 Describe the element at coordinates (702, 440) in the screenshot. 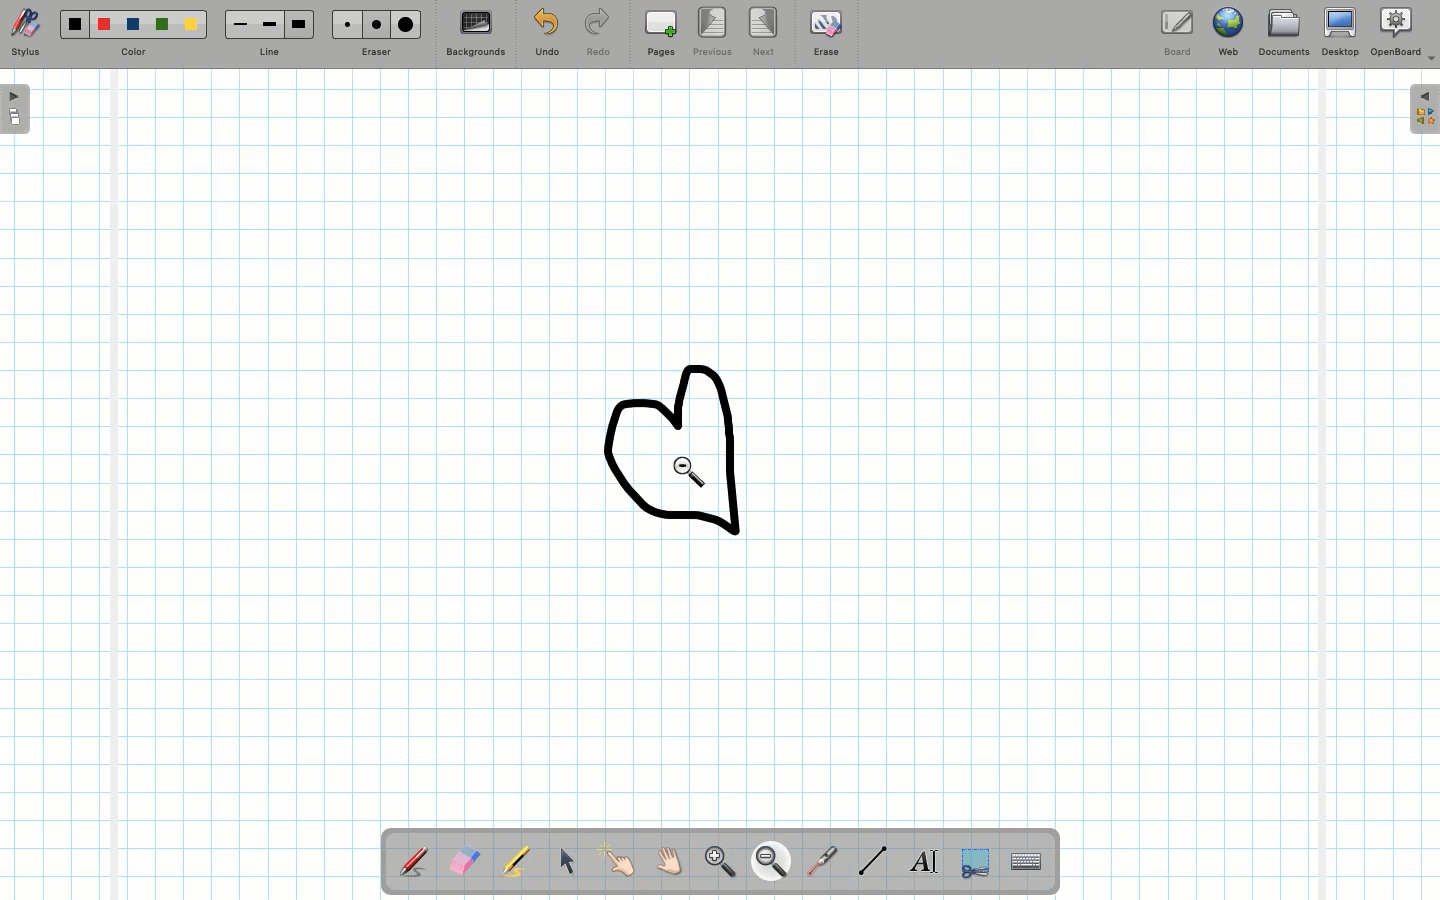

I see `Zoomed out ` at that location.